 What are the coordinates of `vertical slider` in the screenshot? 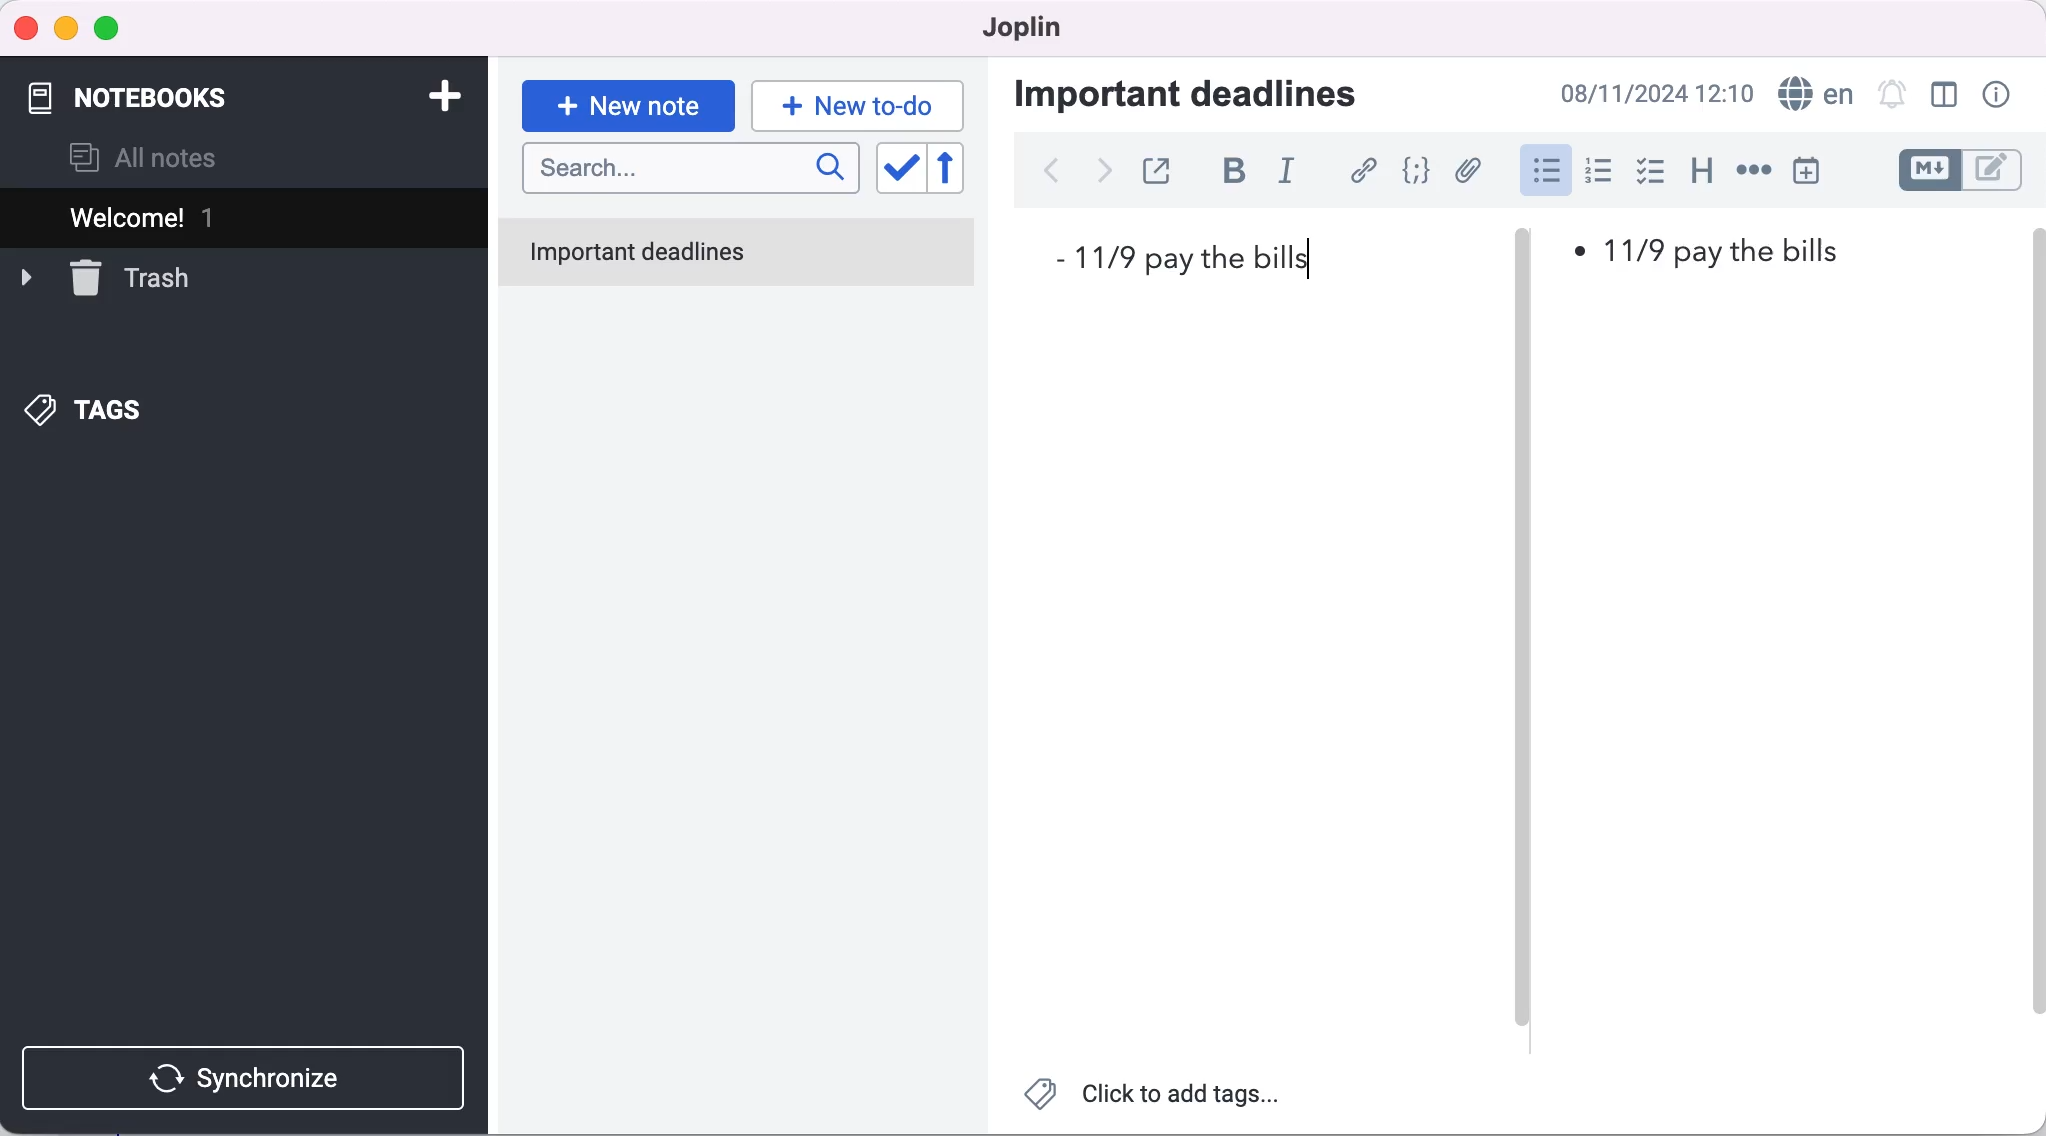 It's located at (1530, 639).